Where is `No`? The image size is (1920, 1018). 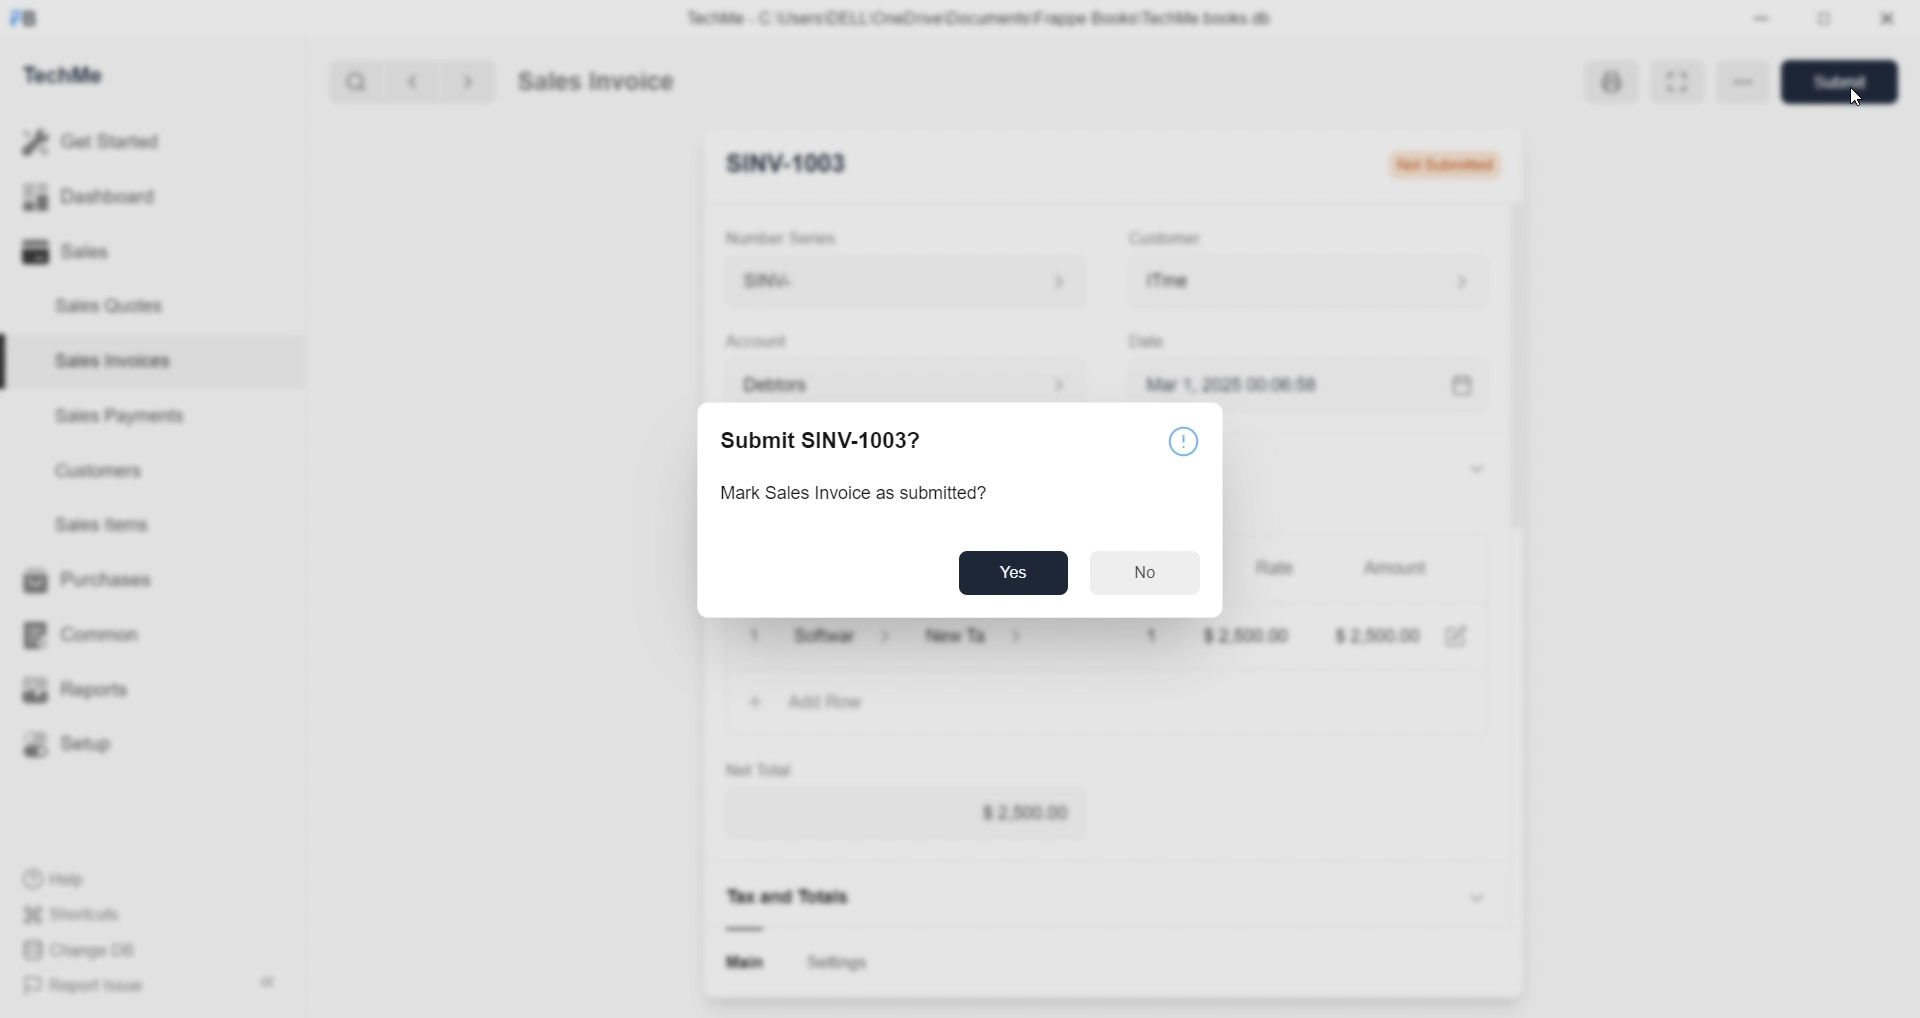 No is located at coordinates (1150, 575).